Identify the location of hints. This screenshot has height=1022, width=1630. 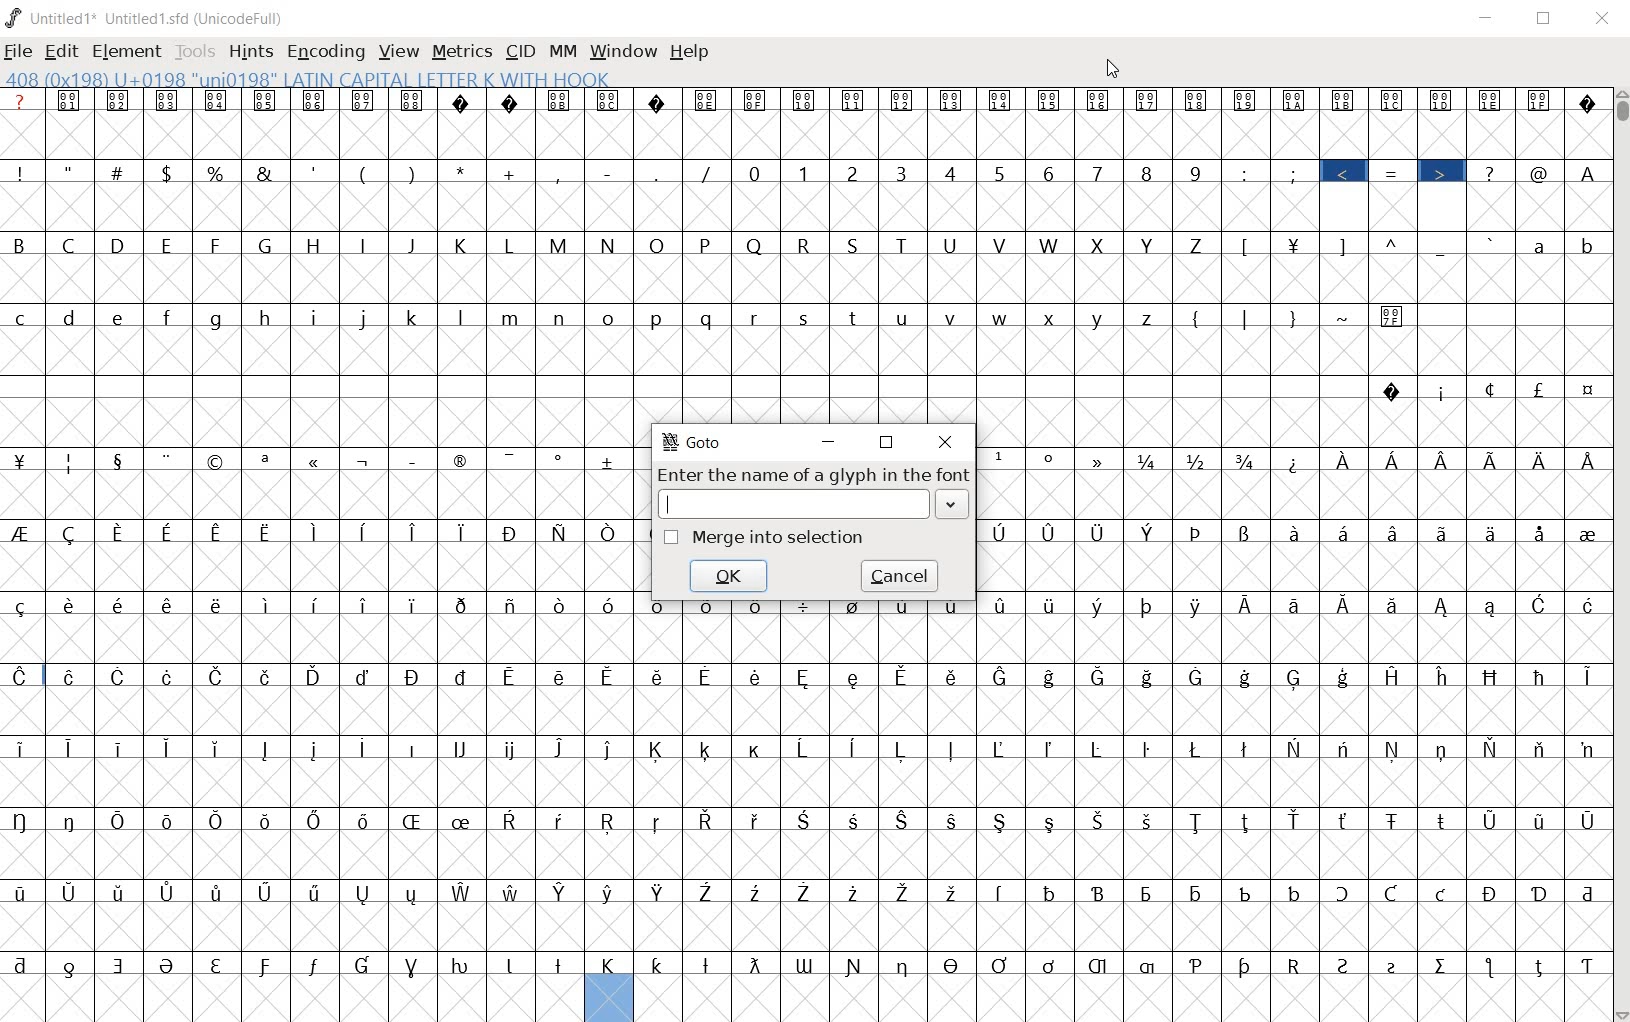
(251, 50).